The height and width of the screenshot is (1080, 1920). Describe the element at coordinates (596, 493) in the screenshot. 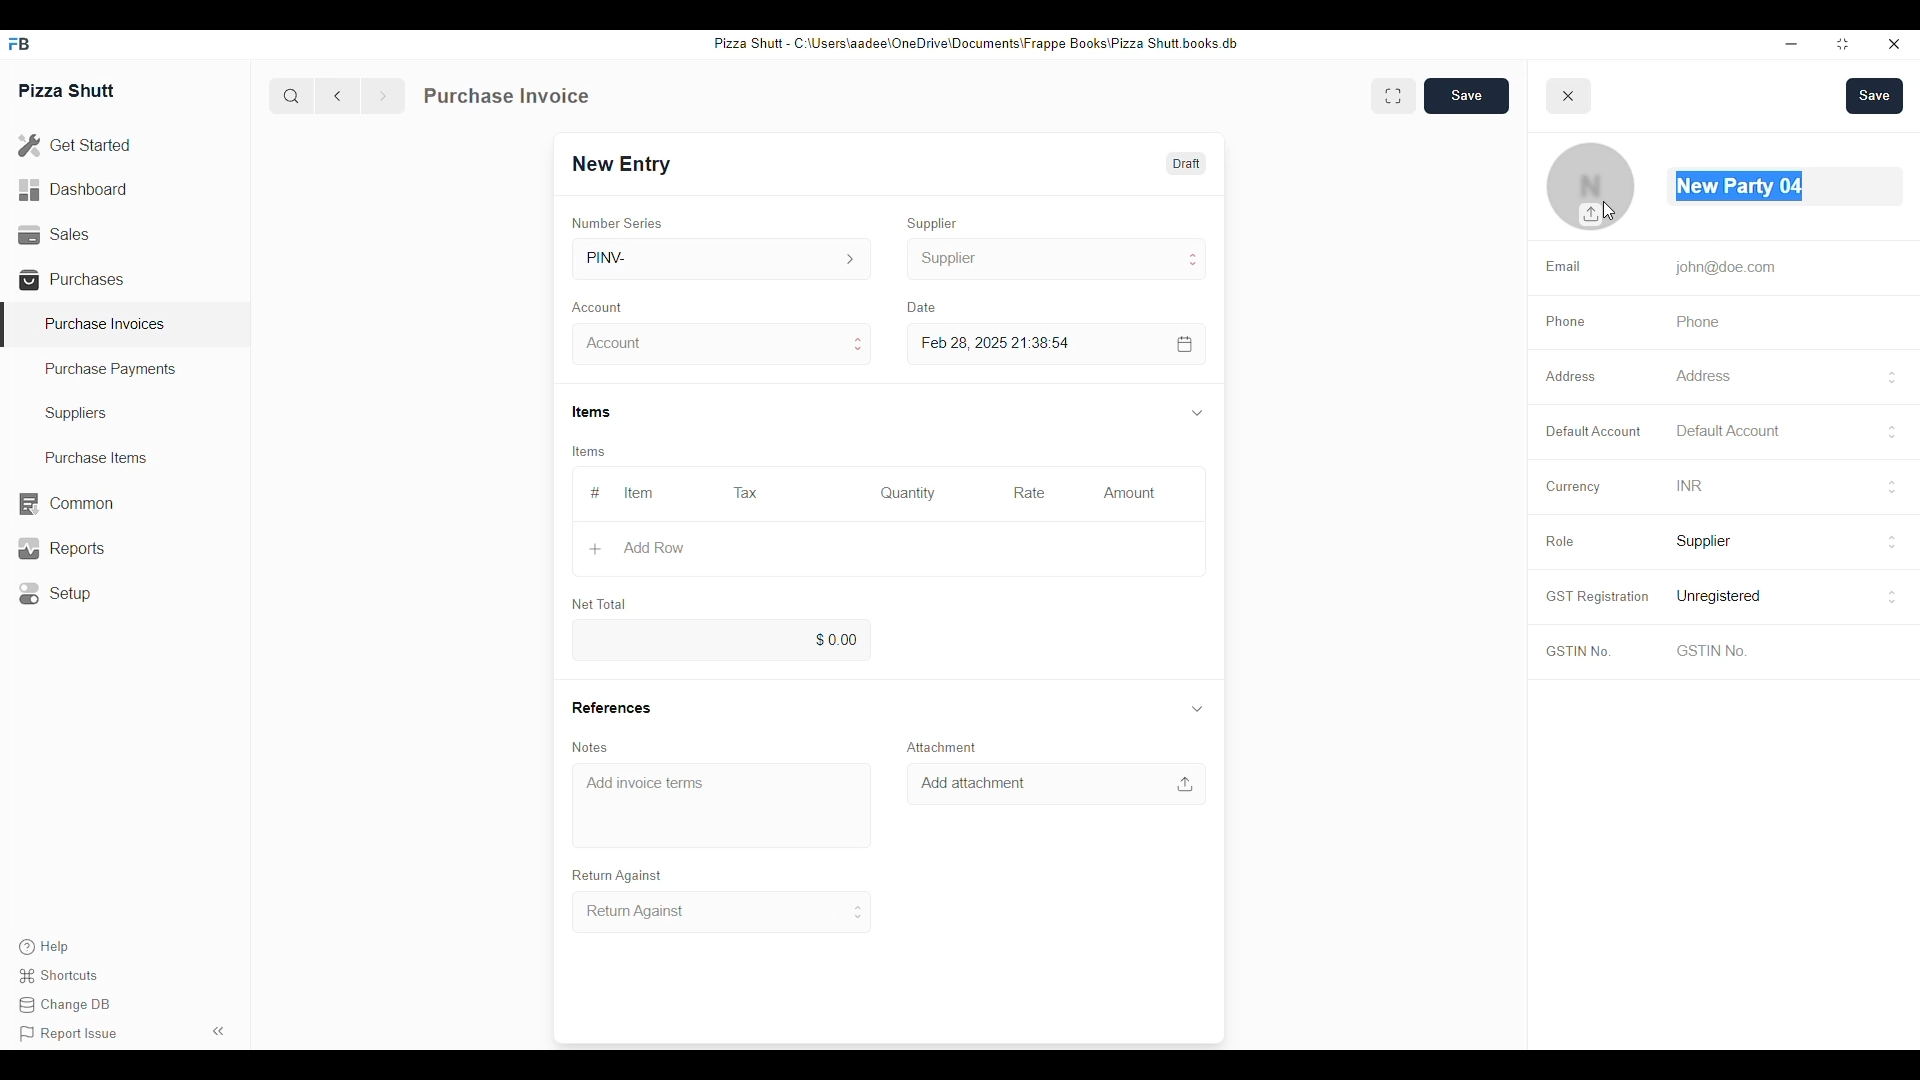

I see `#` at that location.